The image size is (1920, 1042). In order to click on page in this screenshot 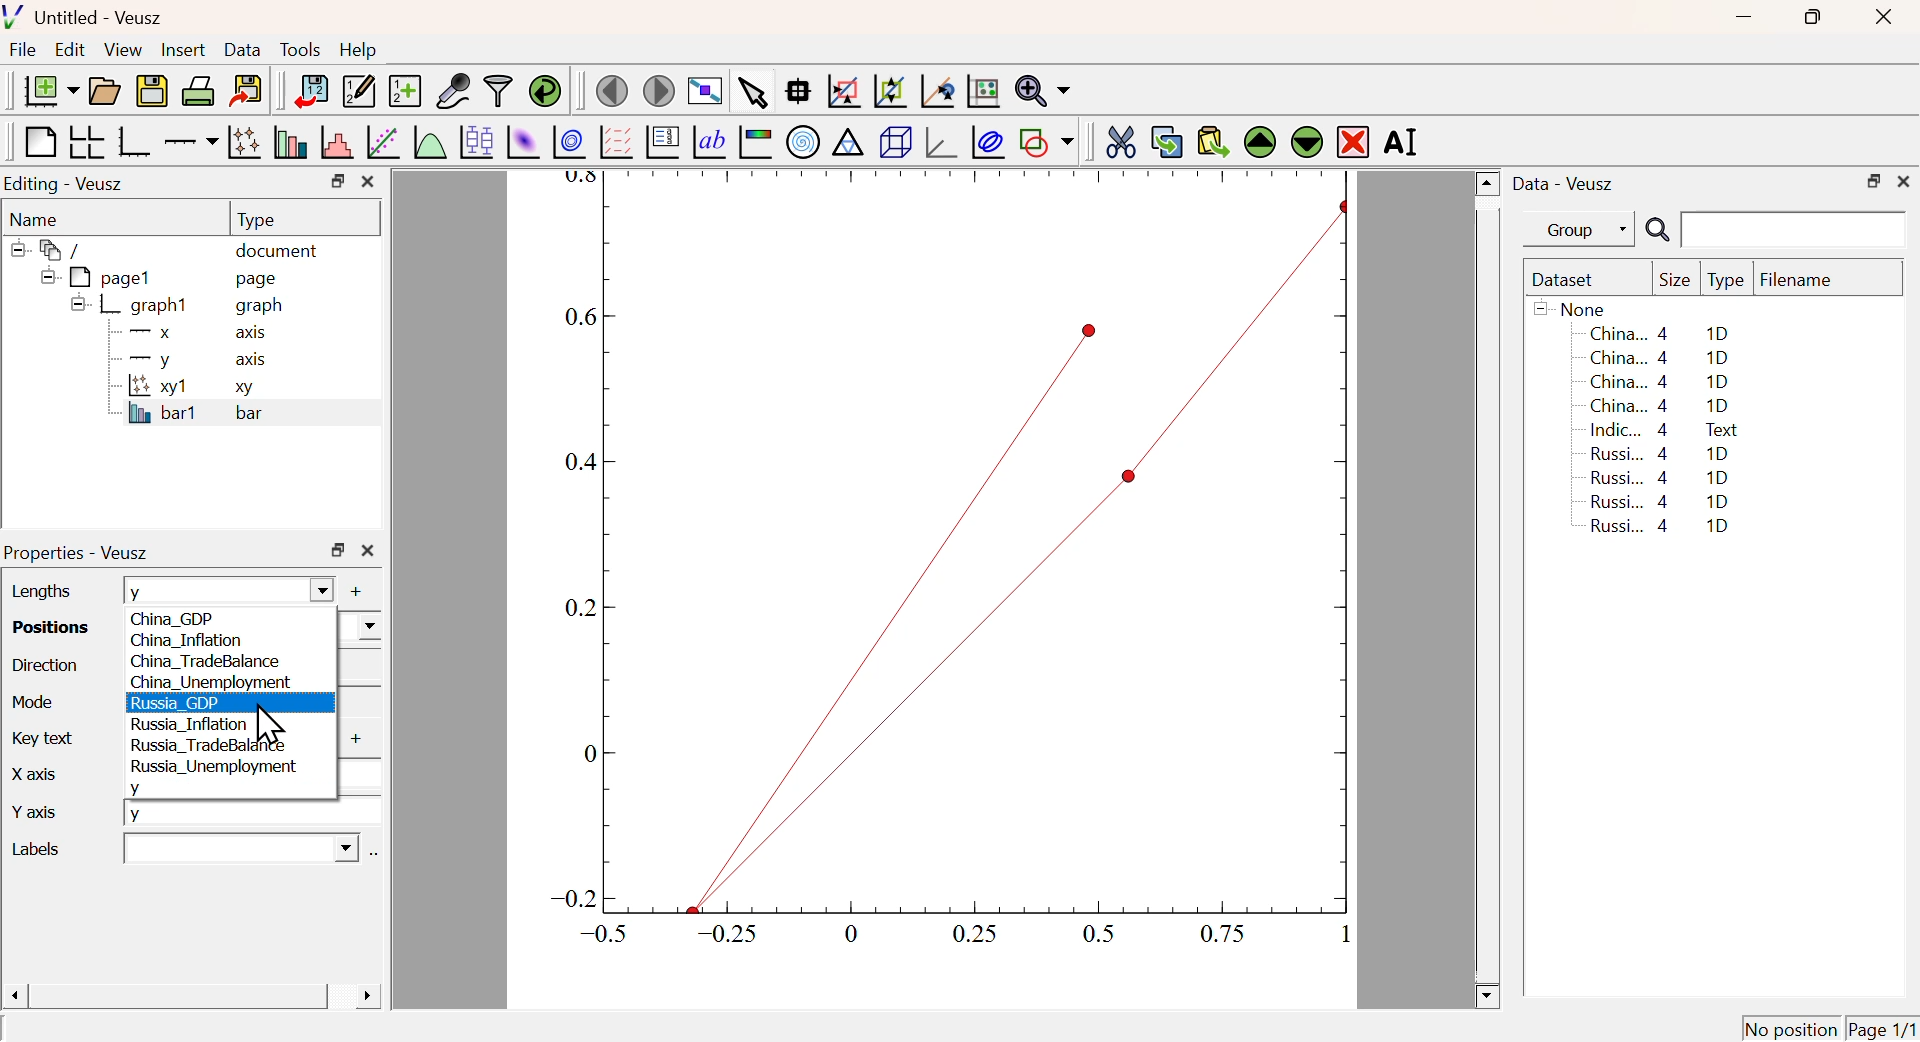, I will do `click(260, 278)`.